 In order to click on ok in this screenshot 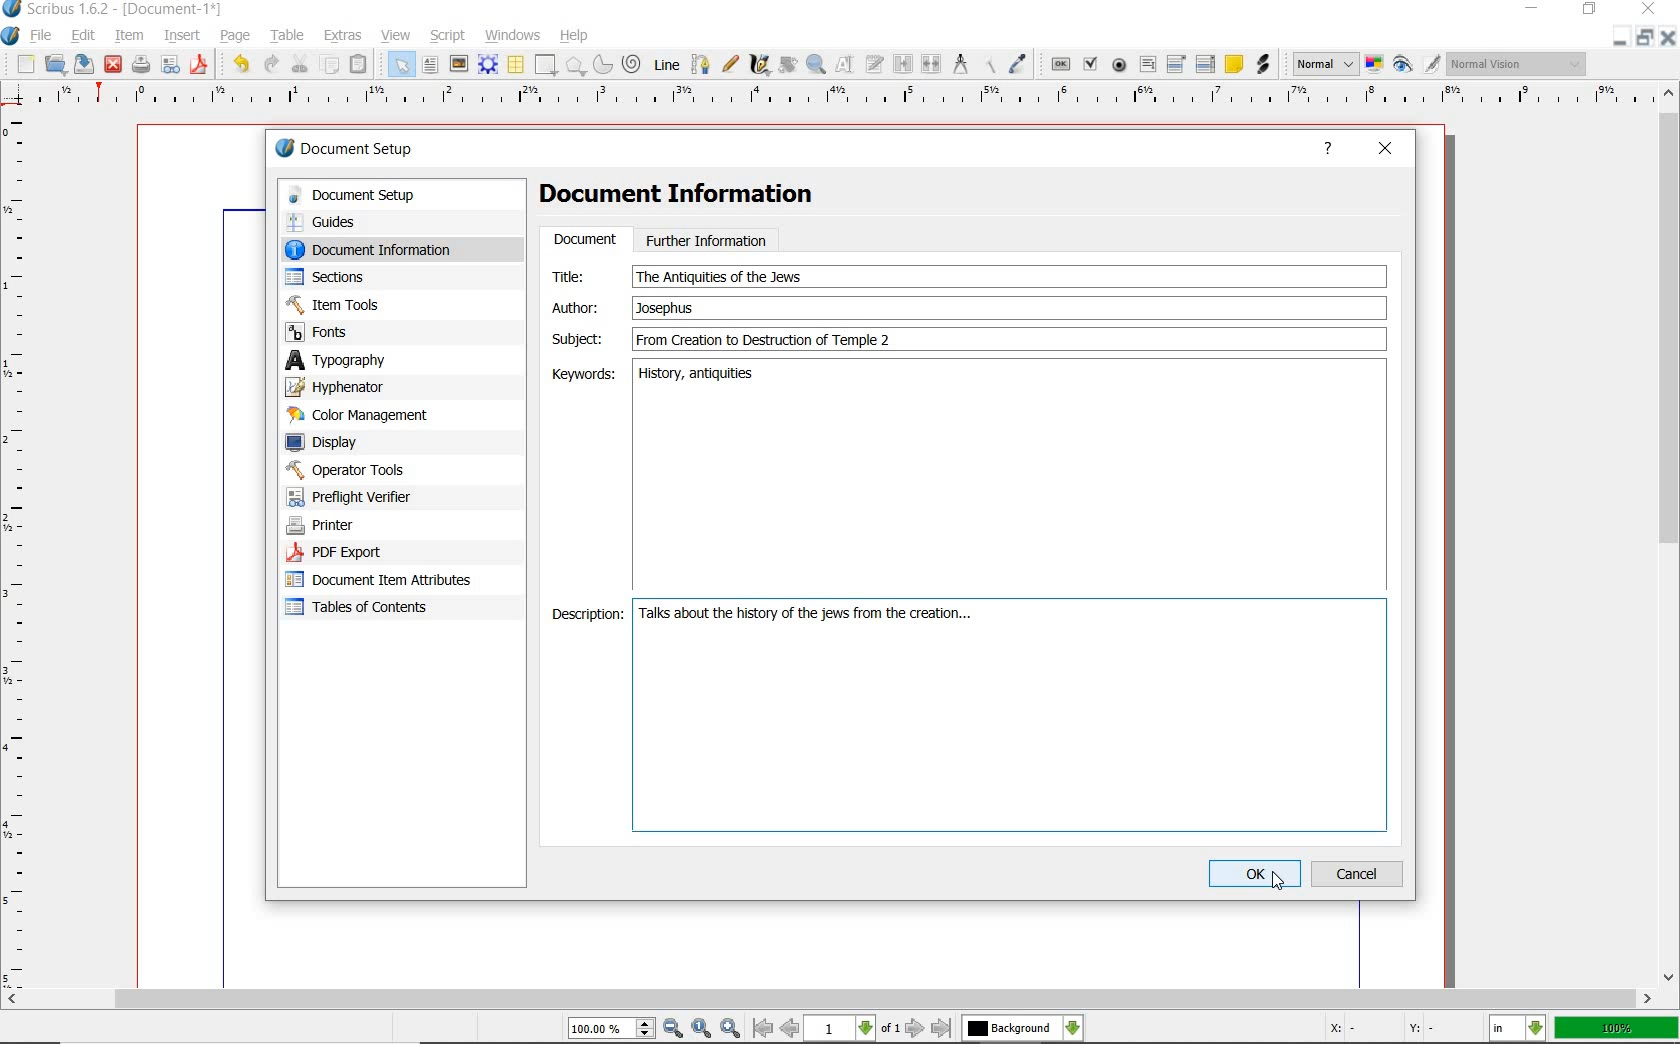, I will do `click(1254, 874)`.